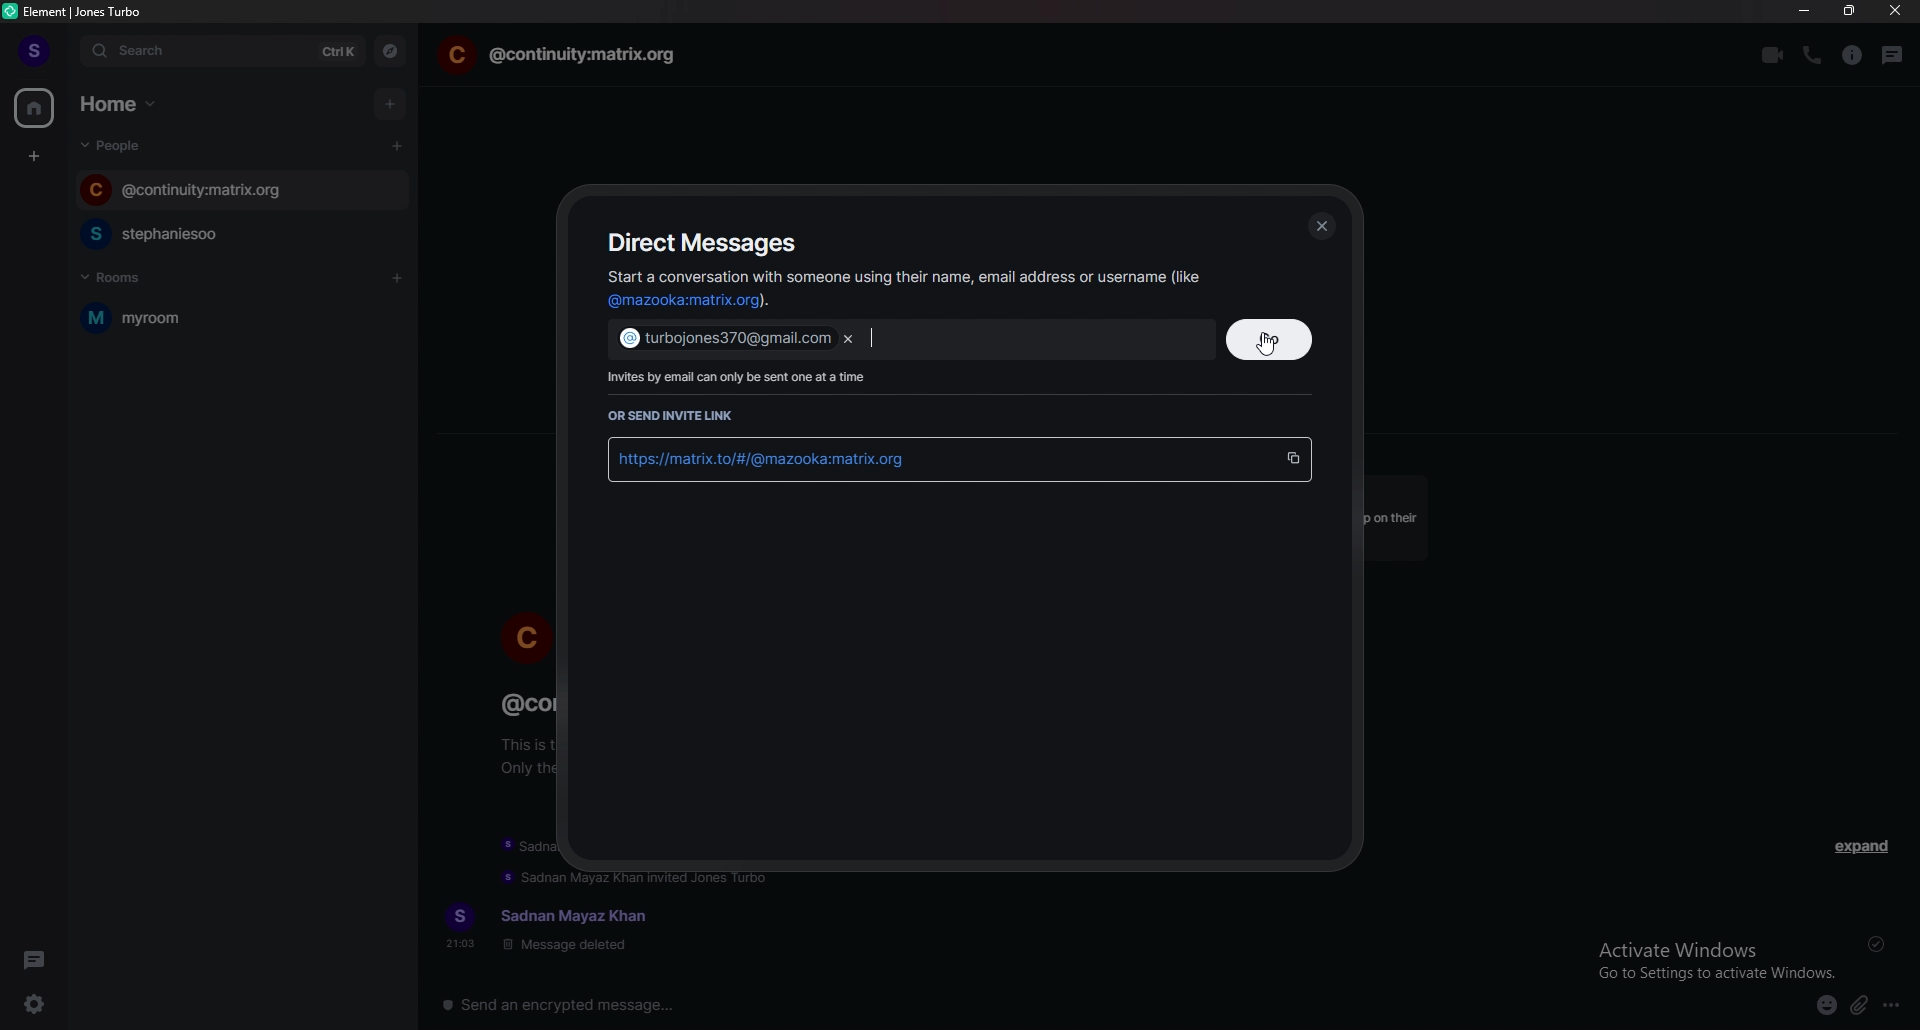 This screenshot has height=1030, width=1920. Describe the element at coordinates (702, 241) in the screenshot. I see `direct messages` at that location.